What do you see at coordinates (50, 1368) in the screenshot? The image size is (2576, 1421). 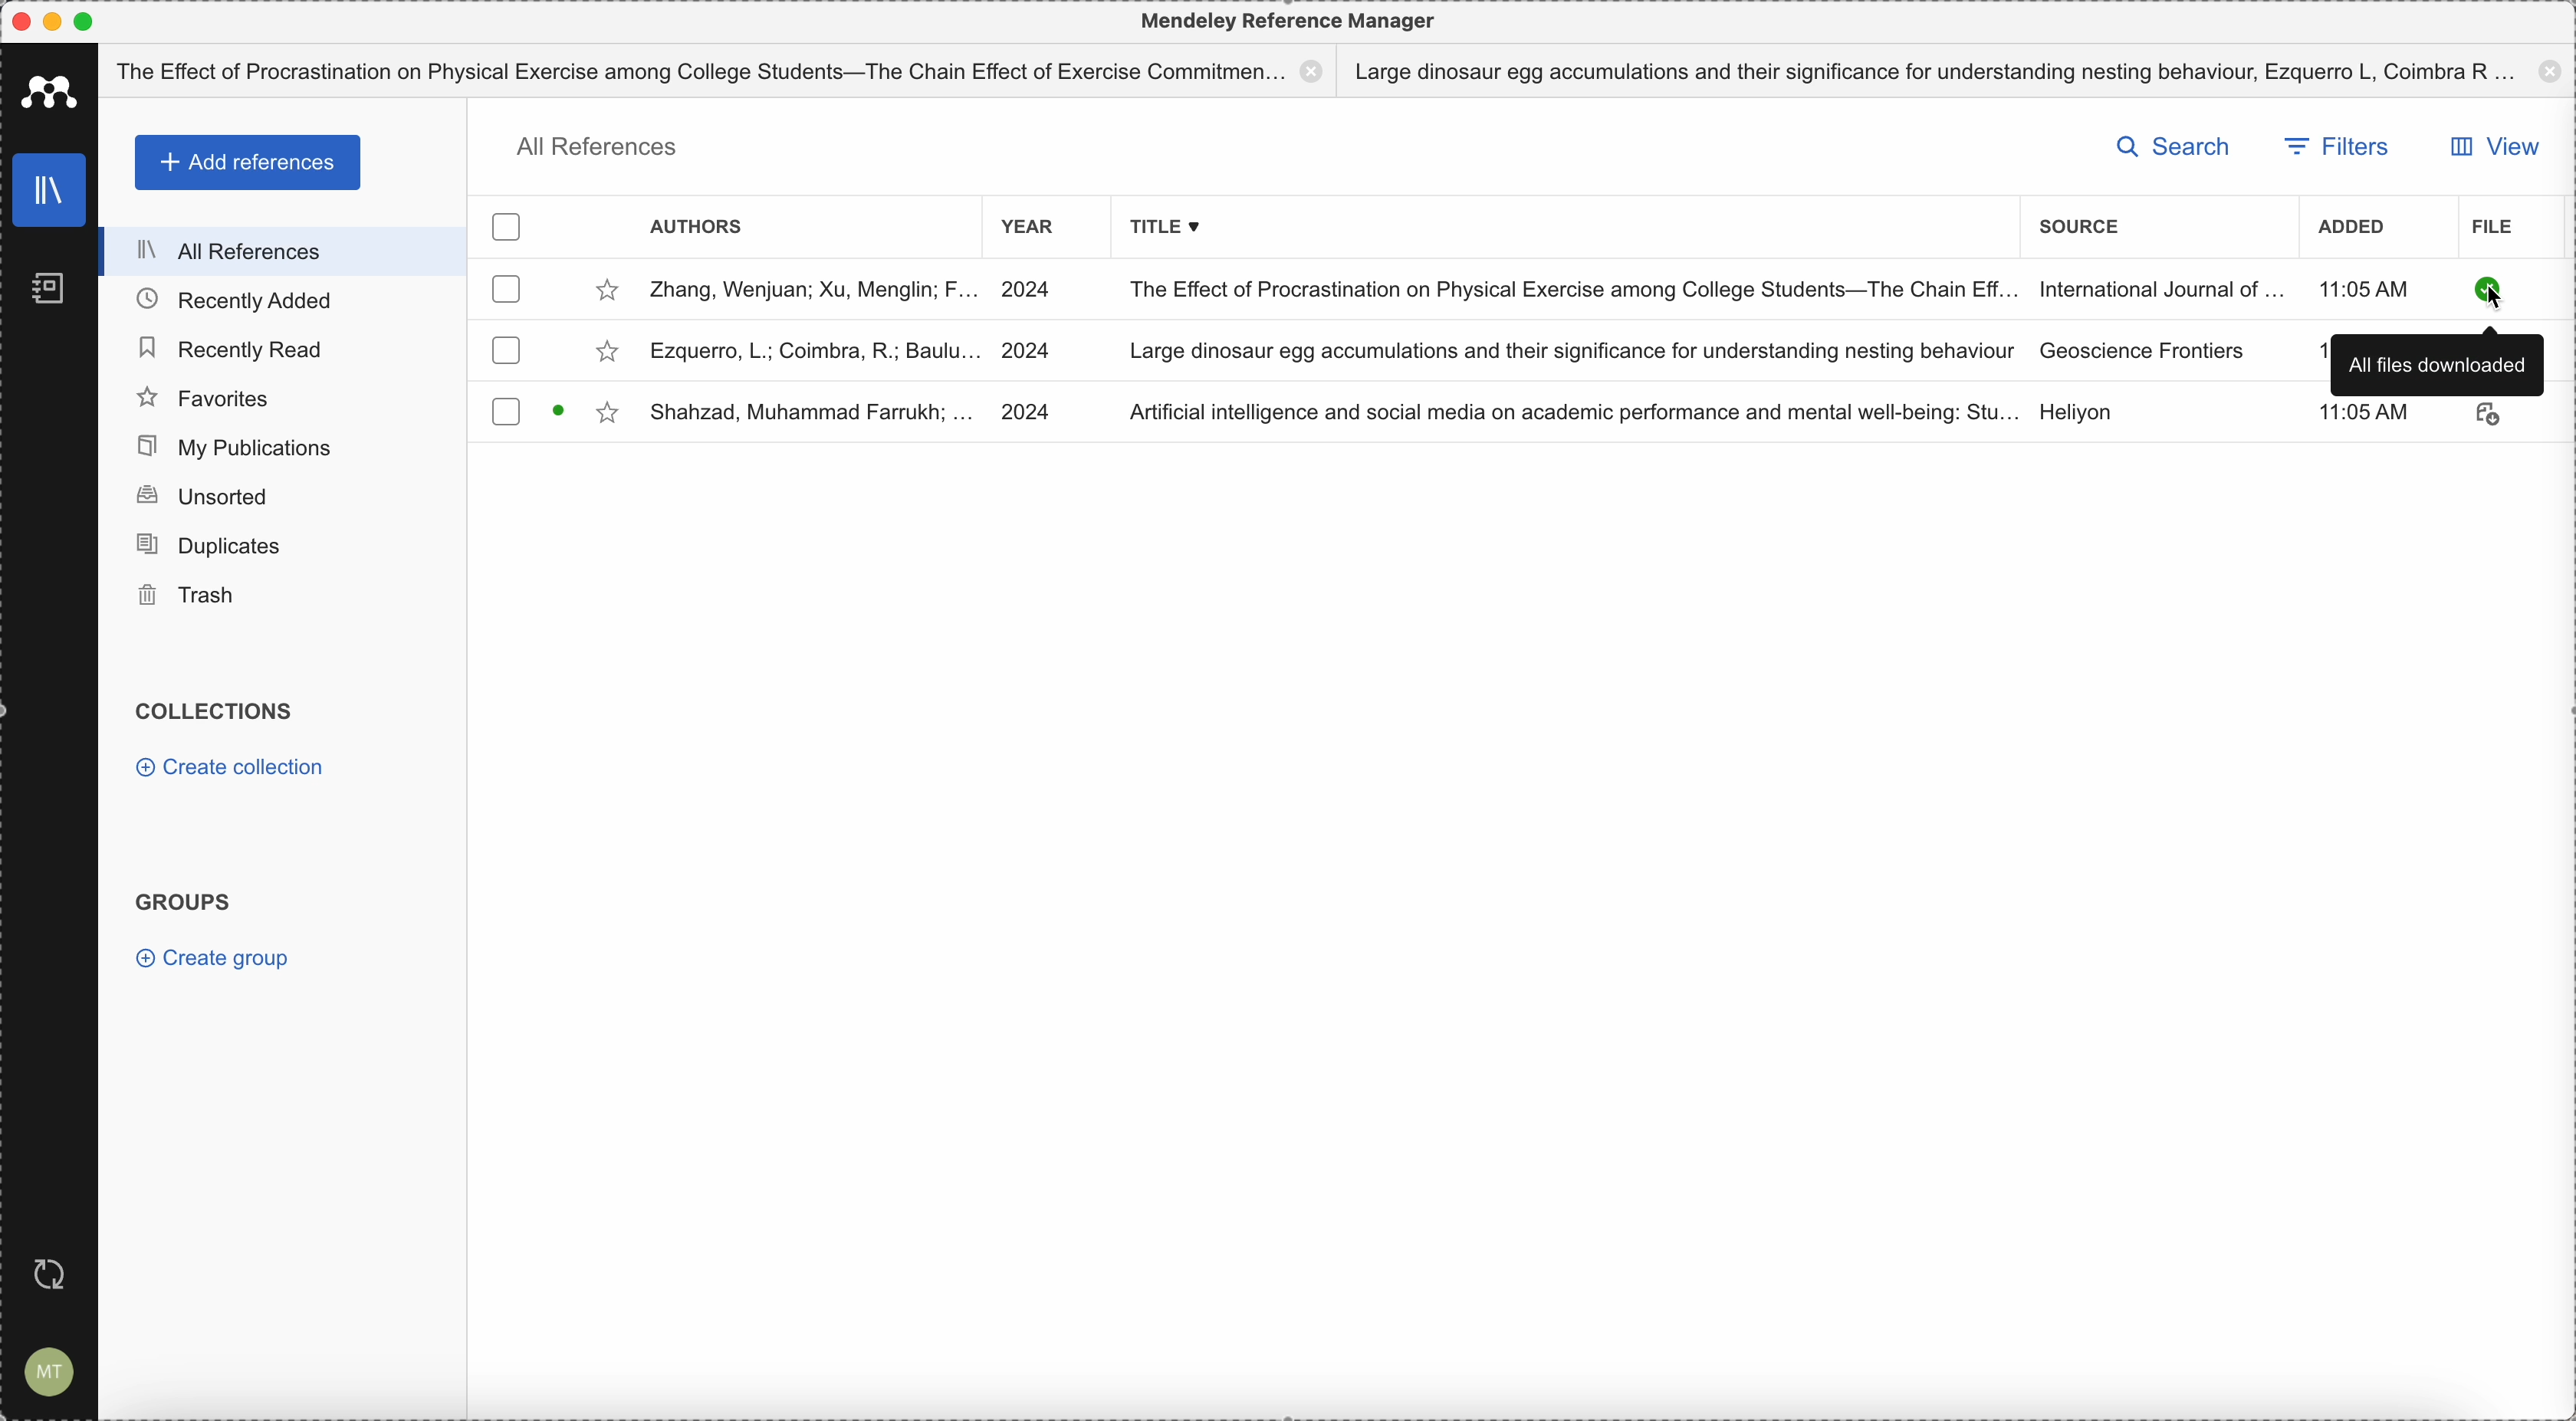 I see `account settings` at bounding box center [50, 1368].